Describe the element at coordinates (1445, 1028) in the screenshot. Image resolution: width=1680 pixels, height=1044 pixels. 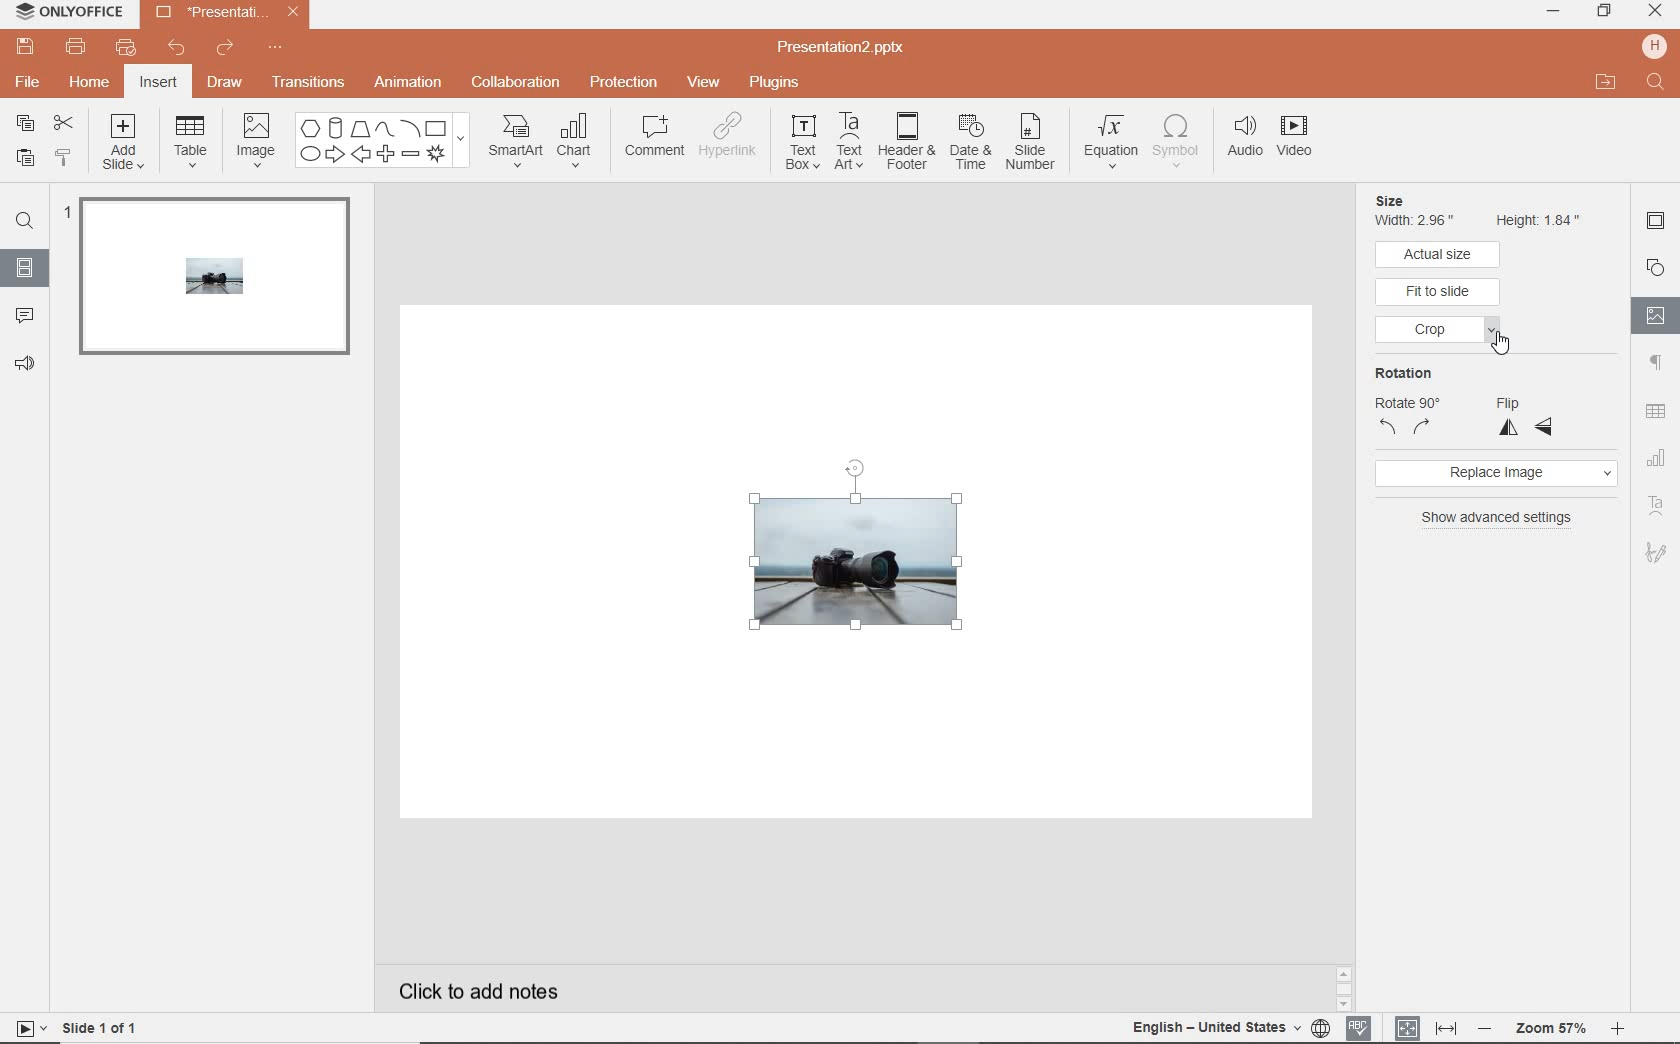
I see `fit to width` at that location.